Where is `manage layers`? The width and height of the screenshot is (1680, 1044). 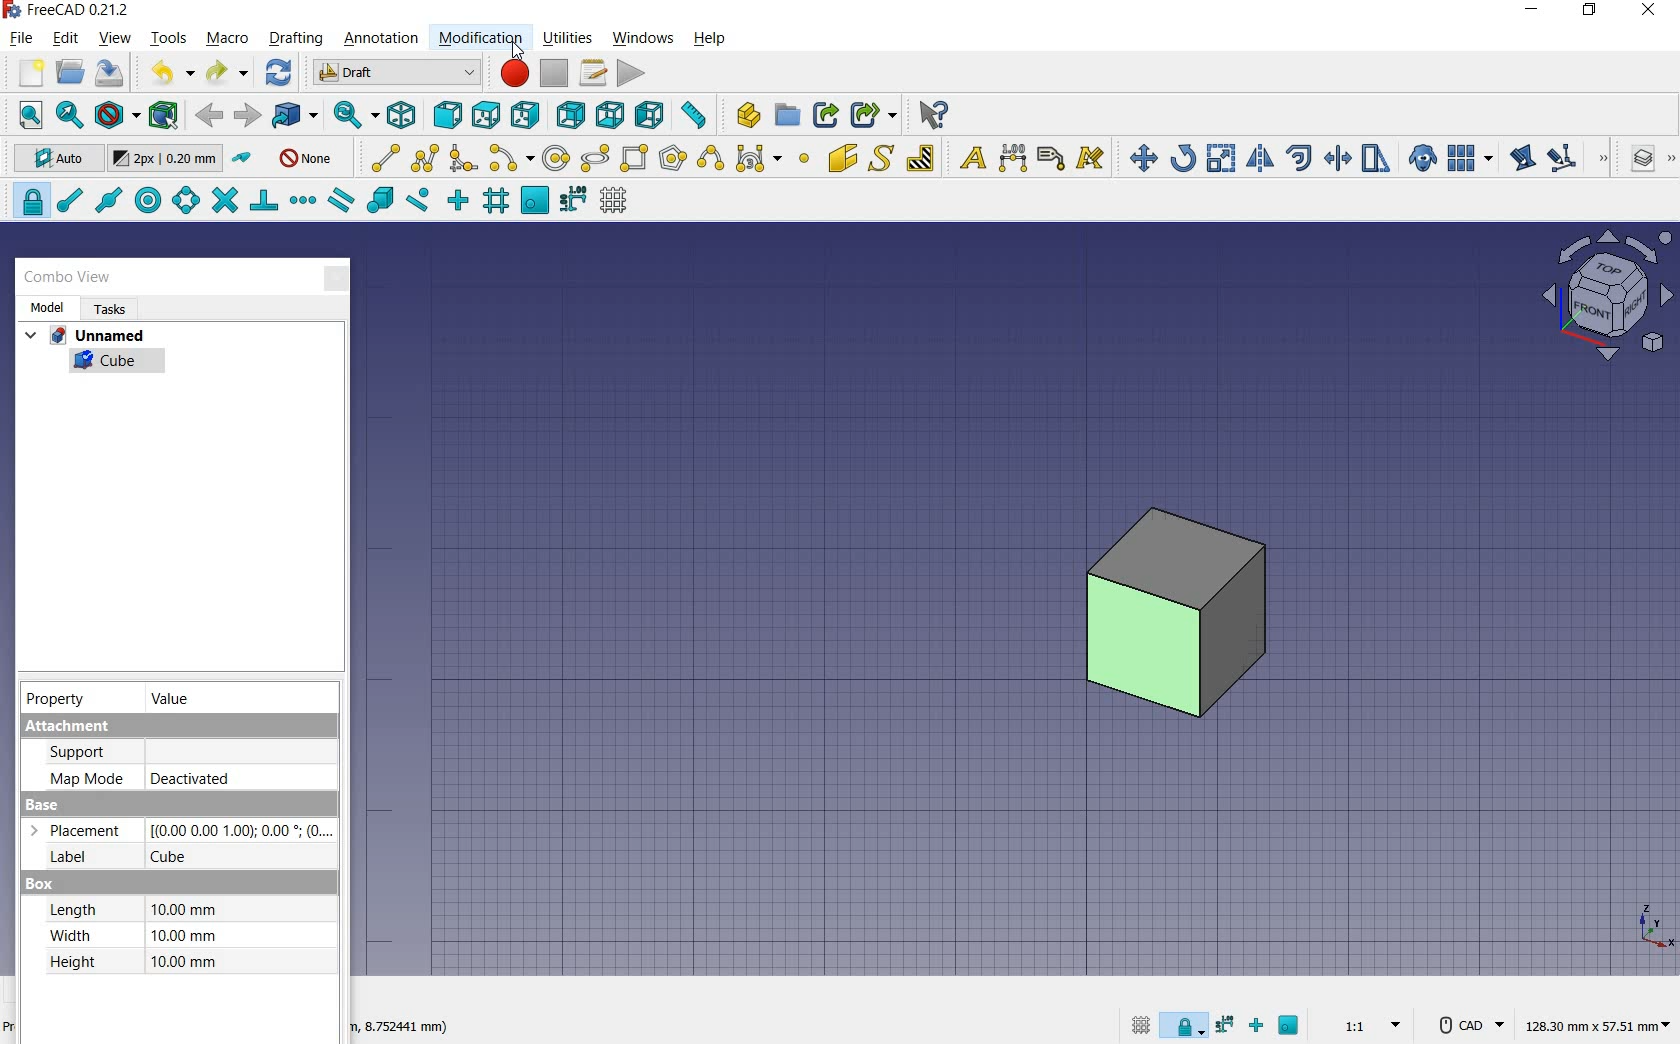
manage layers is located at coordinates (1644, 160).